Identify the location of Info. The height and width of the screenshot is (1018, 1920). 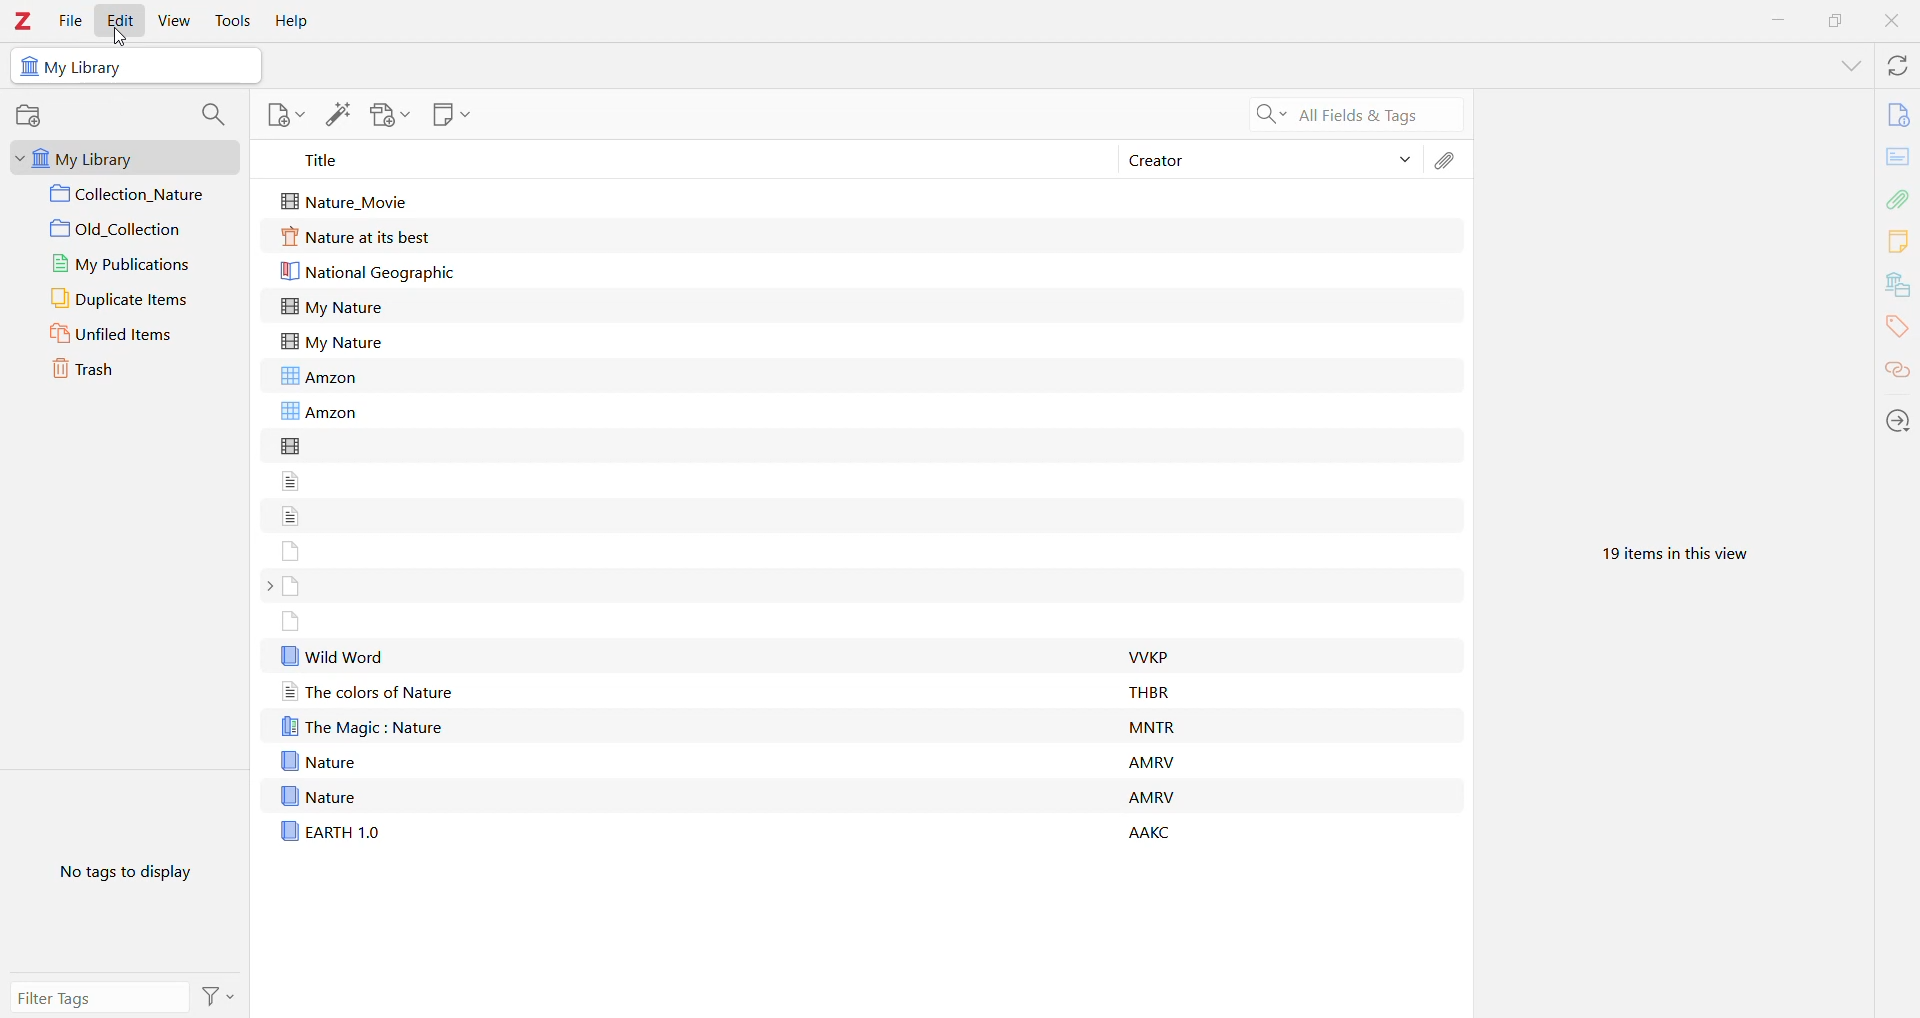
(1898, 114).